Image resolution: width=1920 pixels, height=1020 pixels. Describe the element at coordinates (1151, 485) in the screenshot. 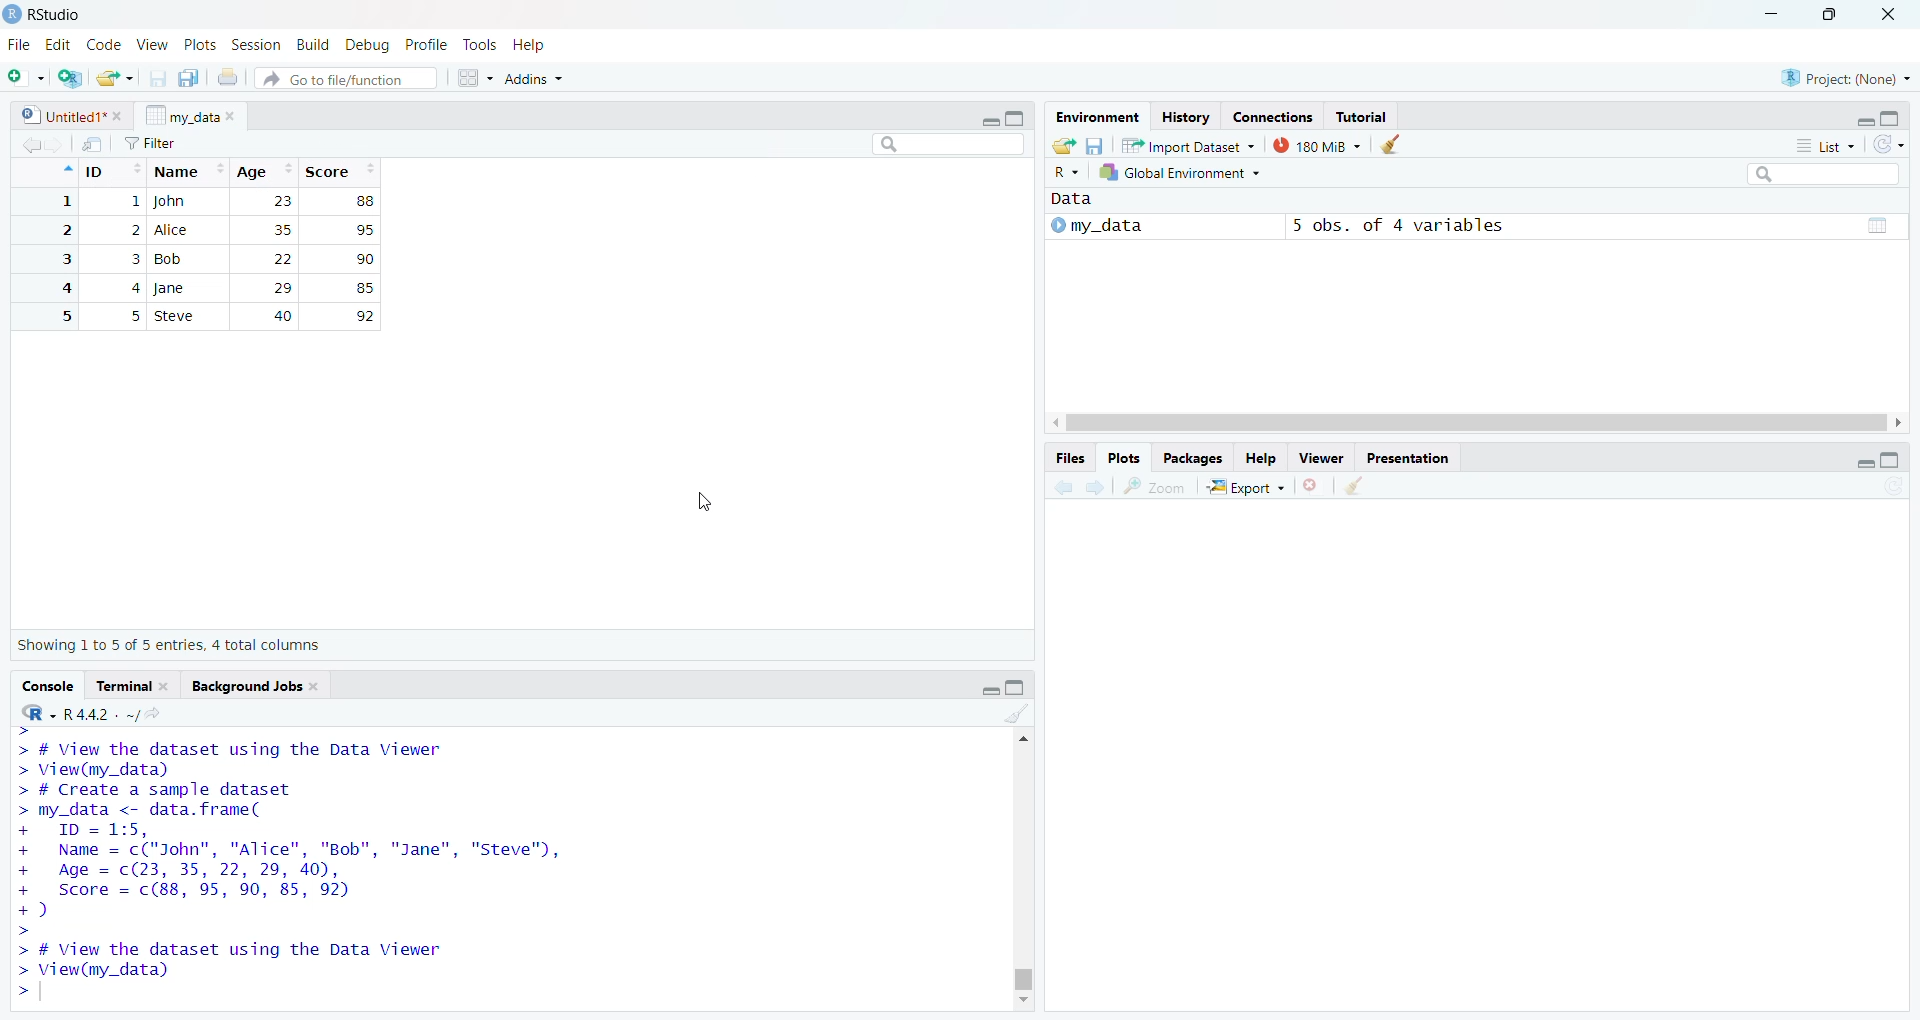

I see `Zoom` at that location.